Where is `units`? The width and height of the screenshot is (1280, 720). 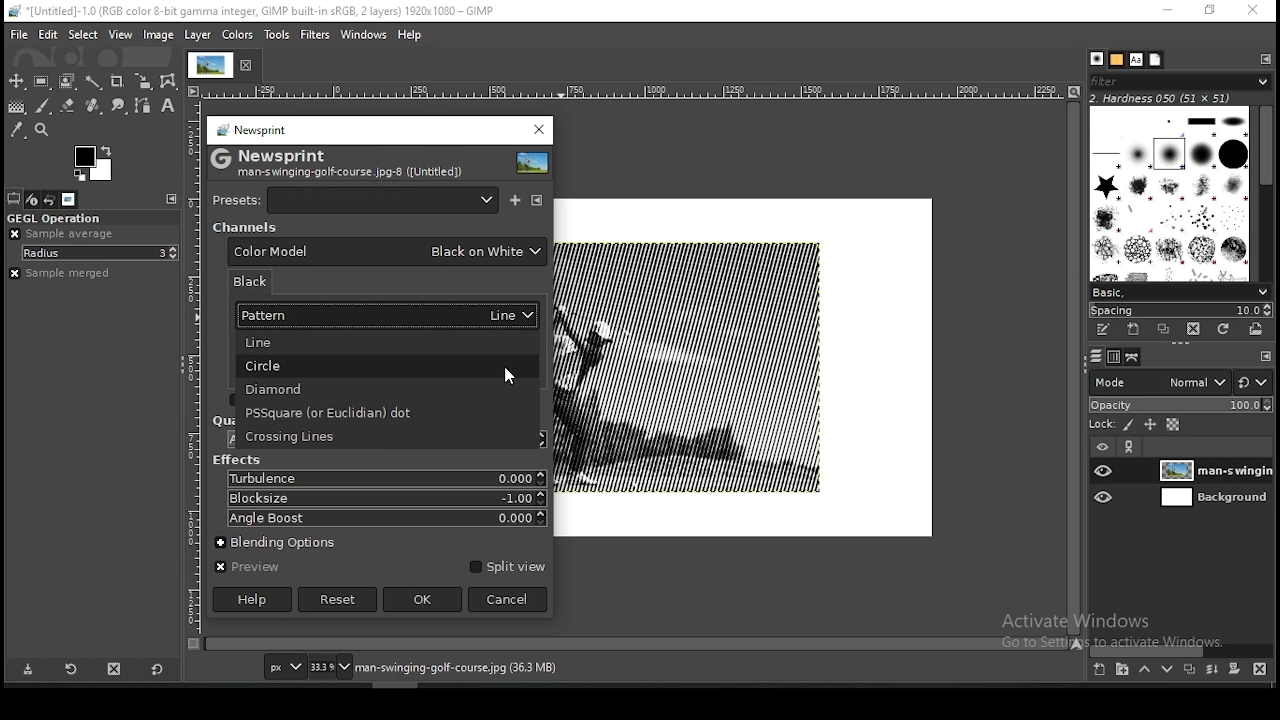
units is located at coordinates (284, 667).